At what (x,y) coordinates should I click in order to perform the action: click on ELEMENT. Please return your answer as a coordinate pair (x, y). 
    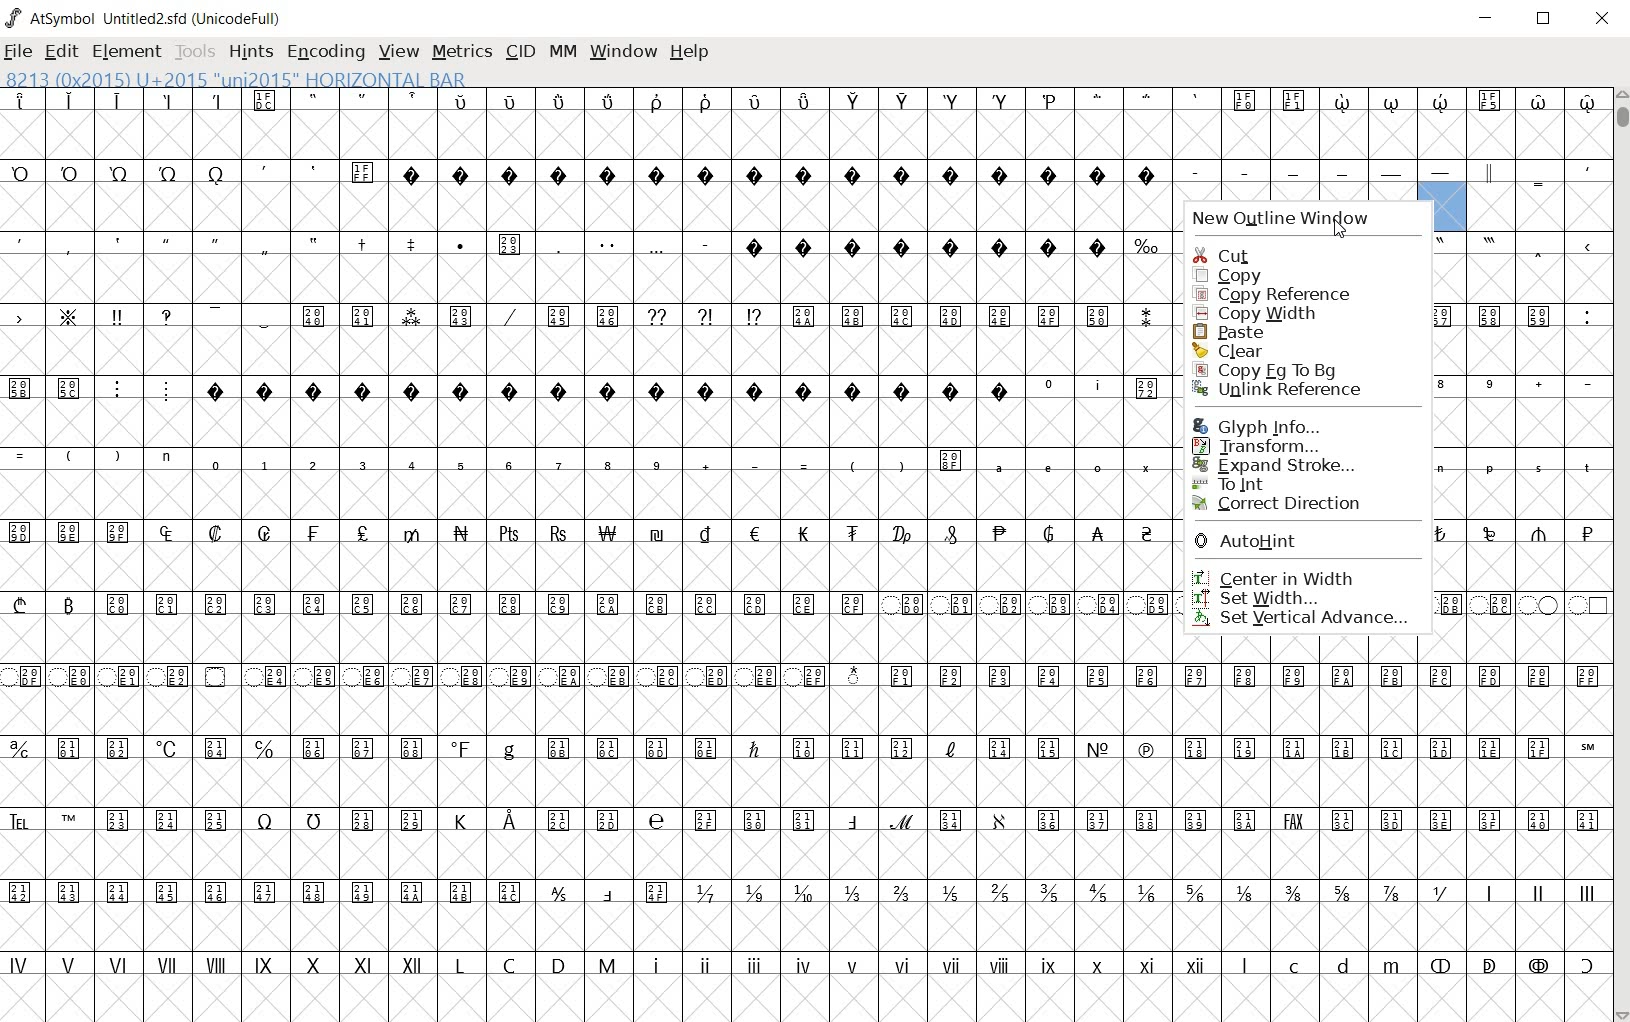
    Looking at the image, I should click on (128, 51).